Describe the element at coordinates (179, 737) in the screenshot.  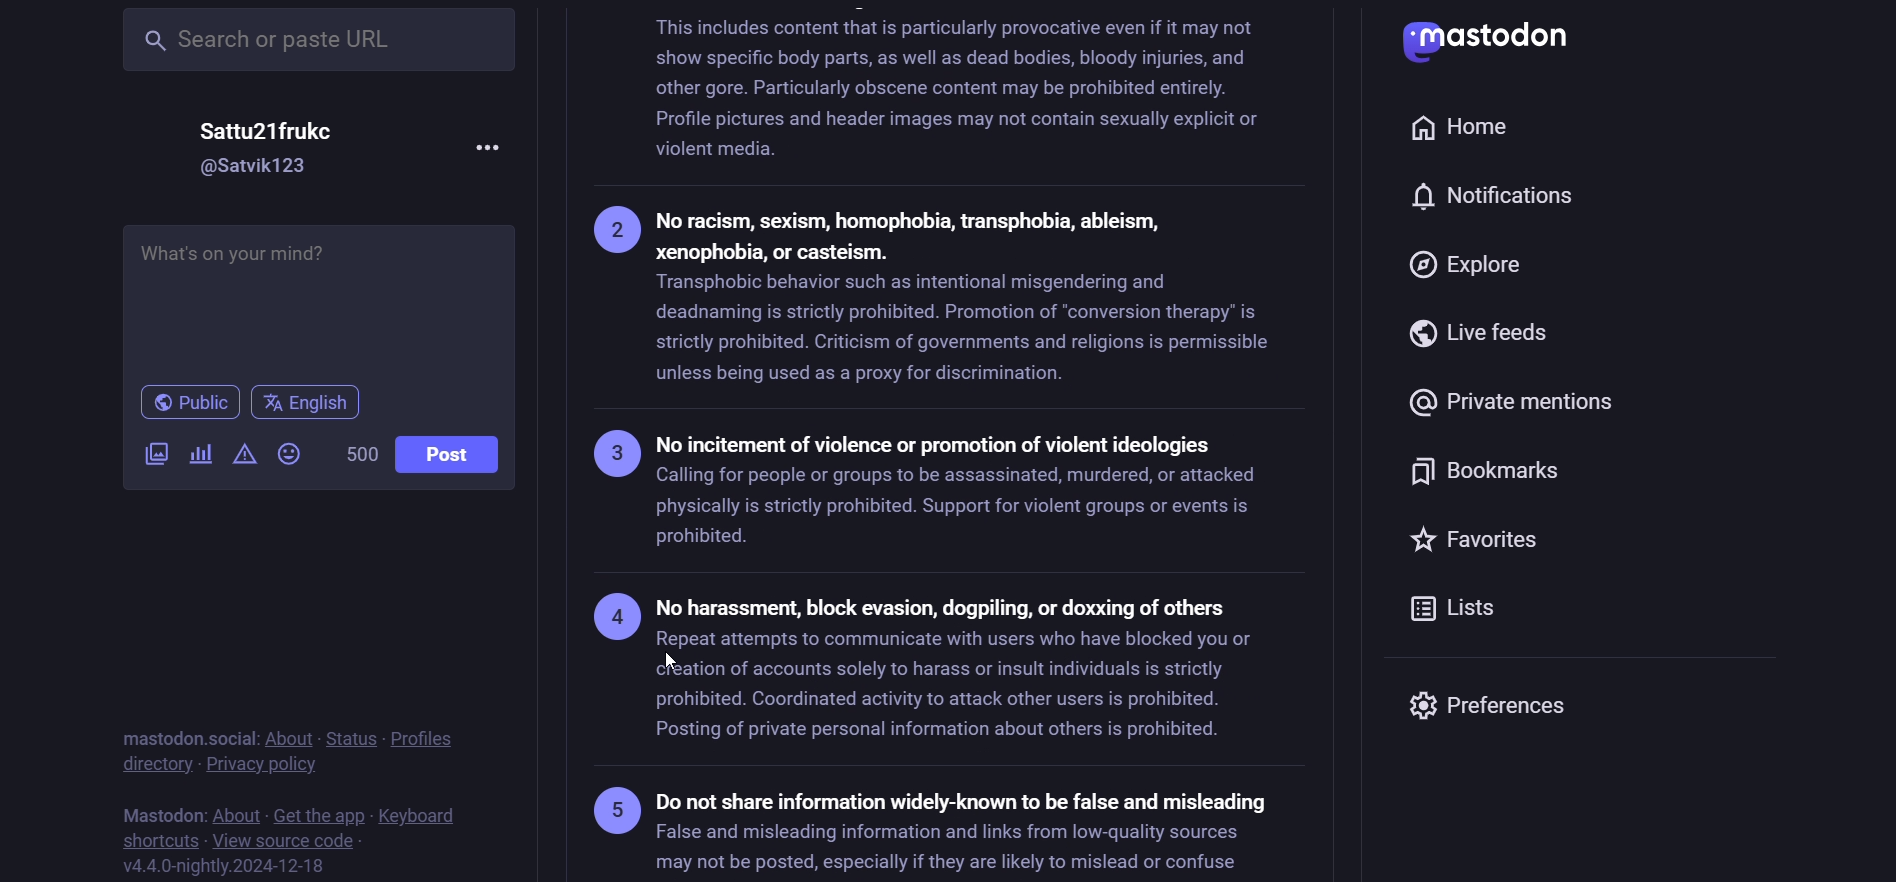
I see `mastodon social` at that location.